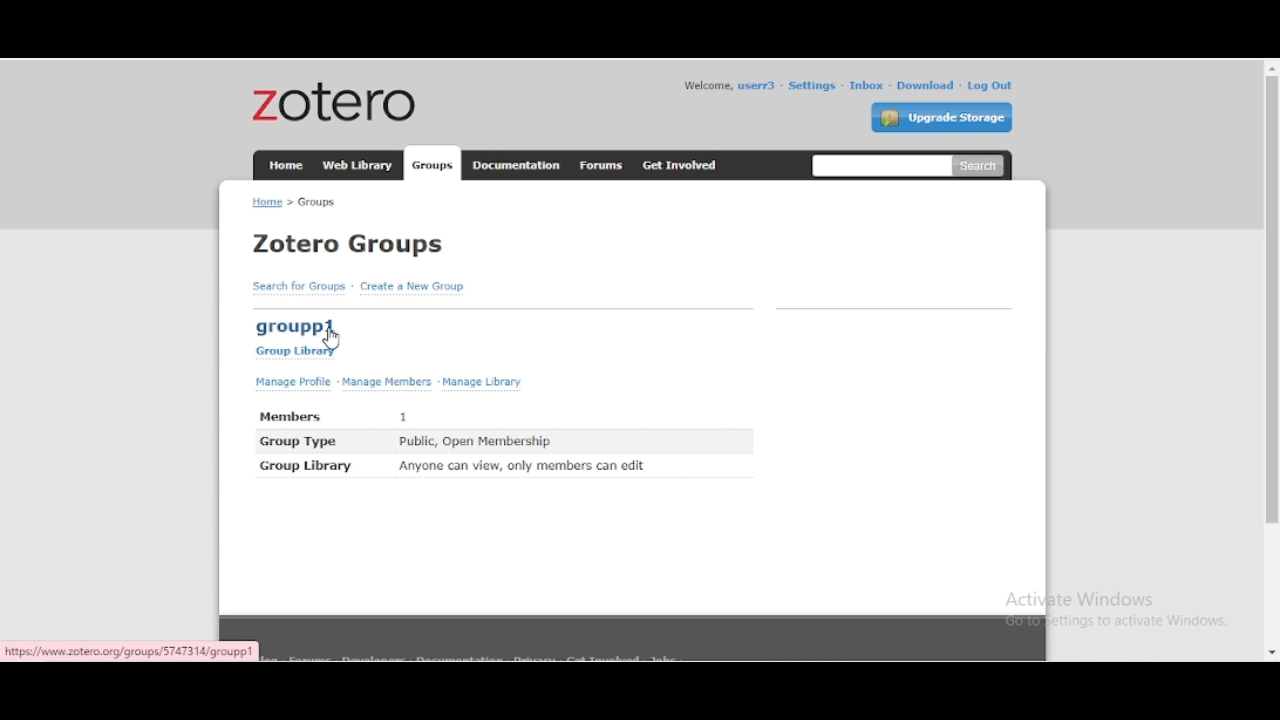  I want to click on public, open membership, so click(474, 442).